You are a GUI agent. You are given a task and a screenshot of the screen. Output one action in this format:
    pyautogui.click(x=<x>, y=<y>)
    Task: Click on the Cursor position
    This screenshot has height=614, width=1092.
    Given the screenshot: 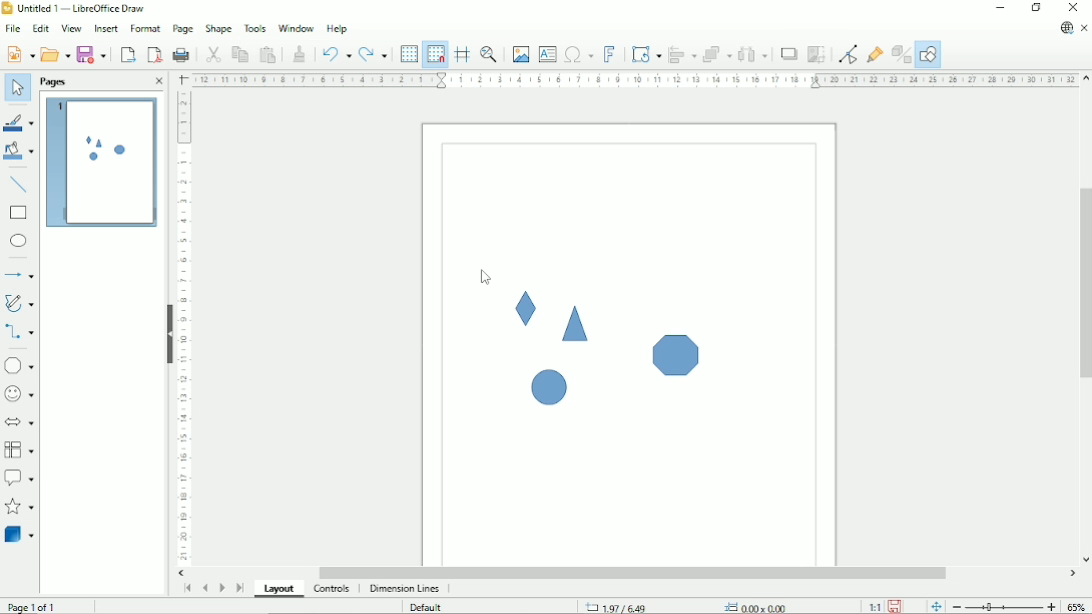 What is the action you would take?
    pyautogui.click(x=686, y=607)
    